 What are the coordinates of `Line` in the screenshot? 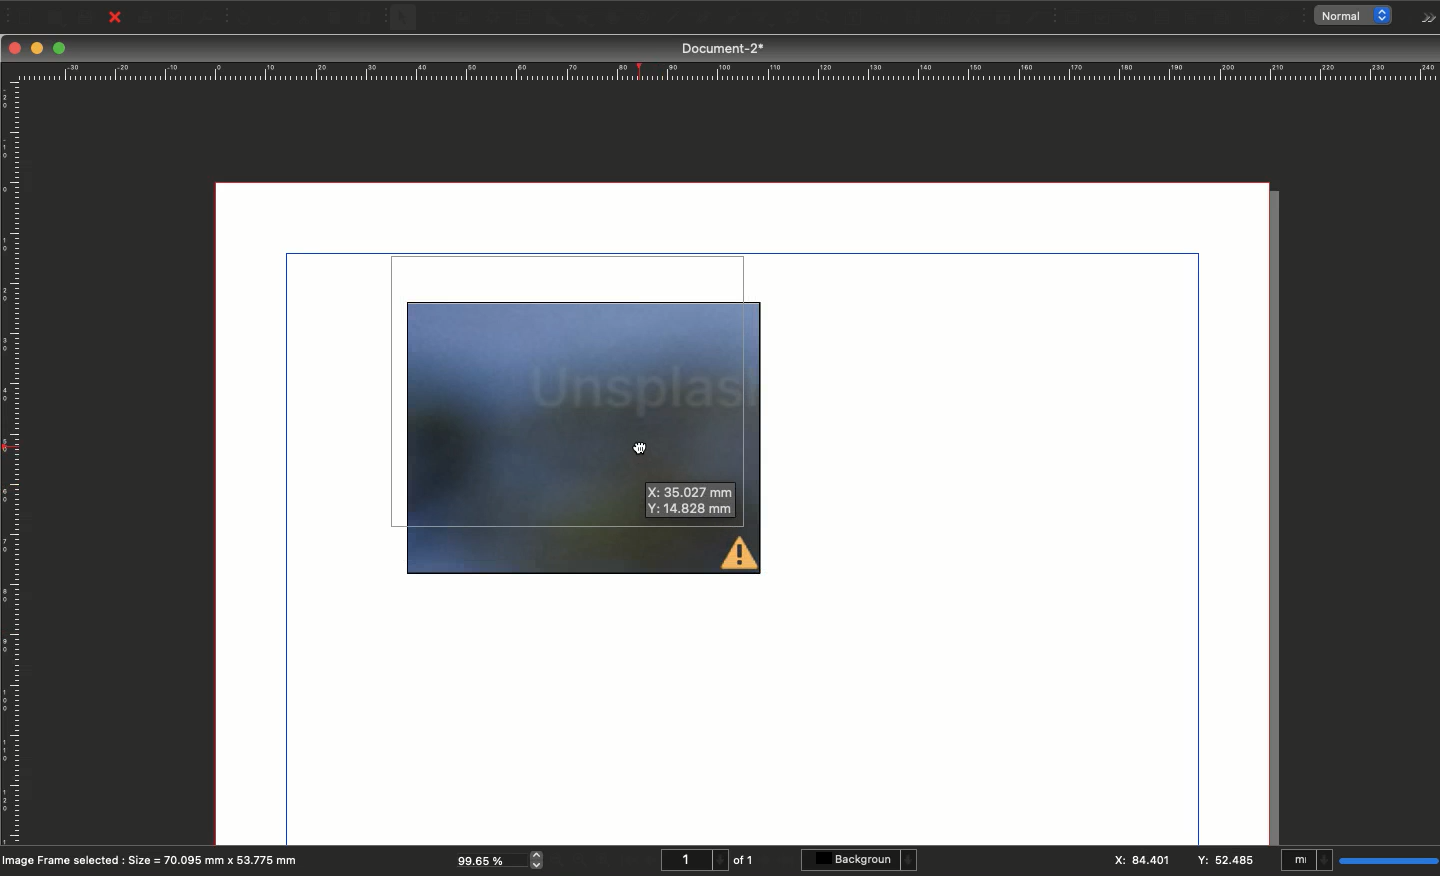 It's located at (671, 19).